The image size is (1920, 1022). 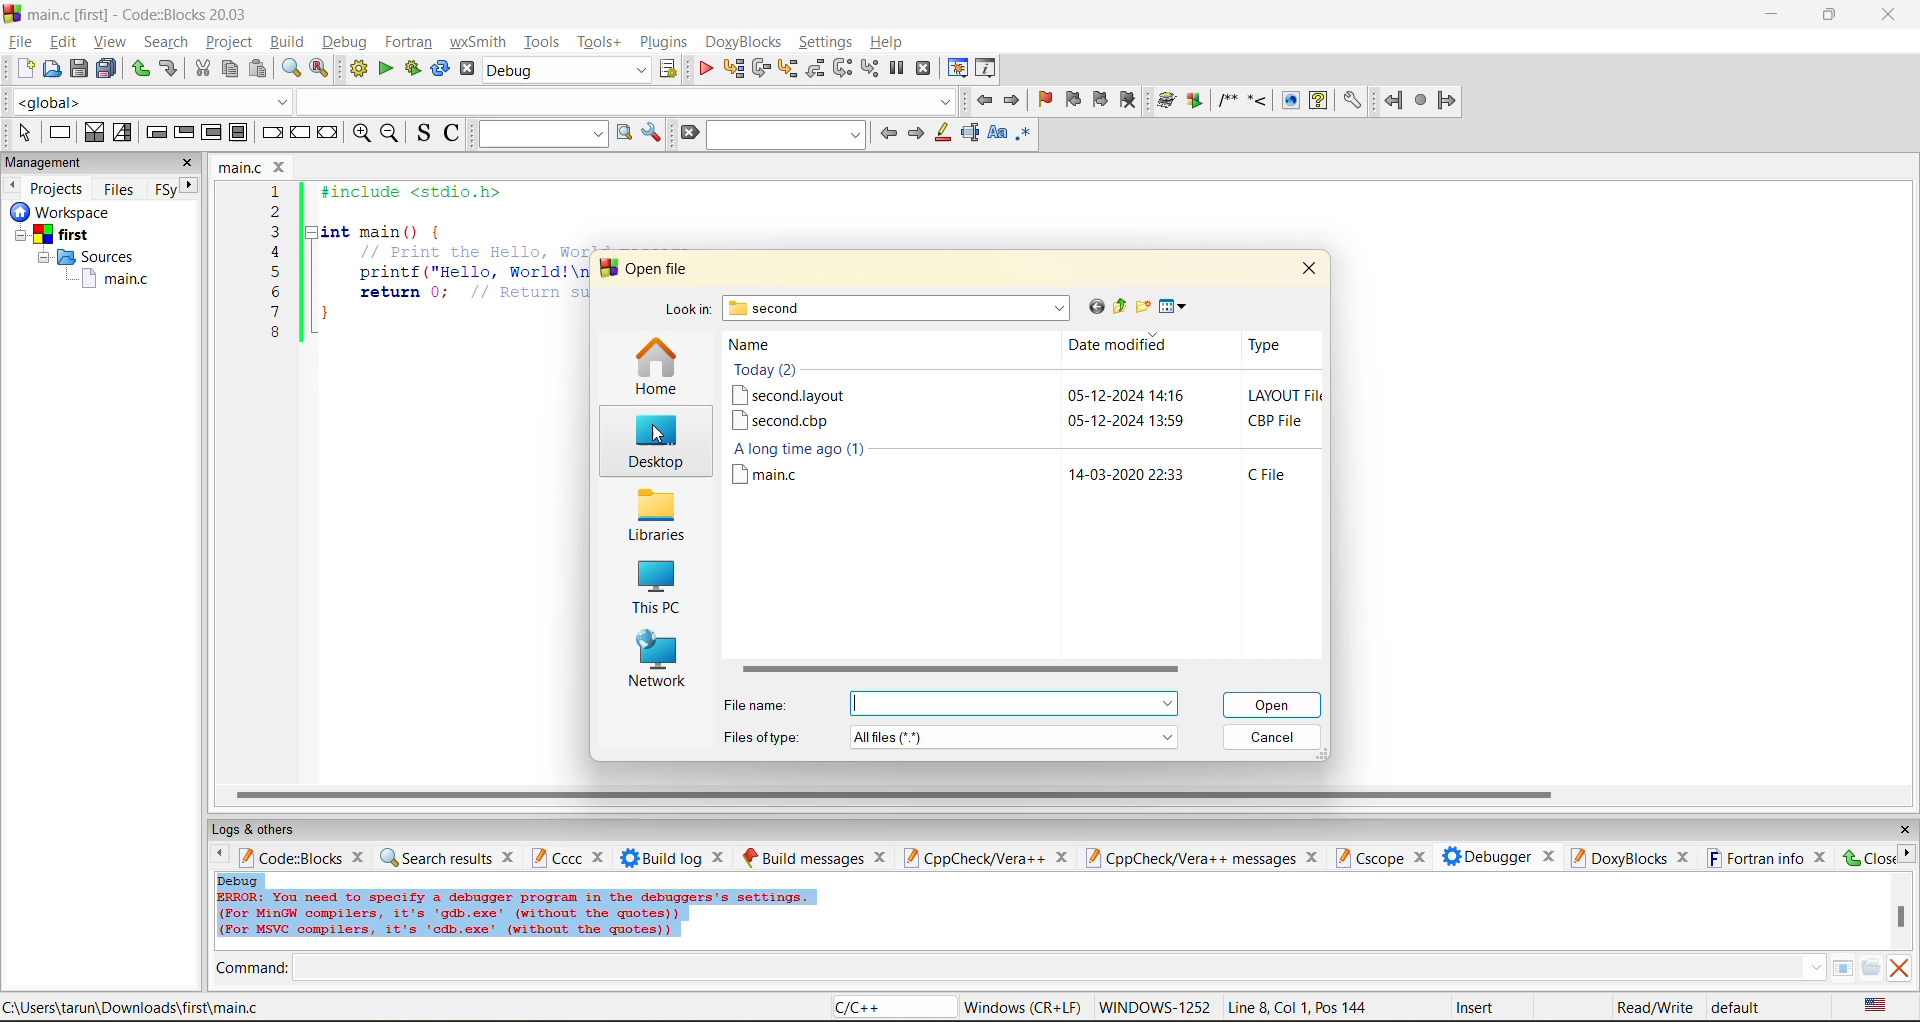 I want to click on tables, so click(x=1842, y=967).